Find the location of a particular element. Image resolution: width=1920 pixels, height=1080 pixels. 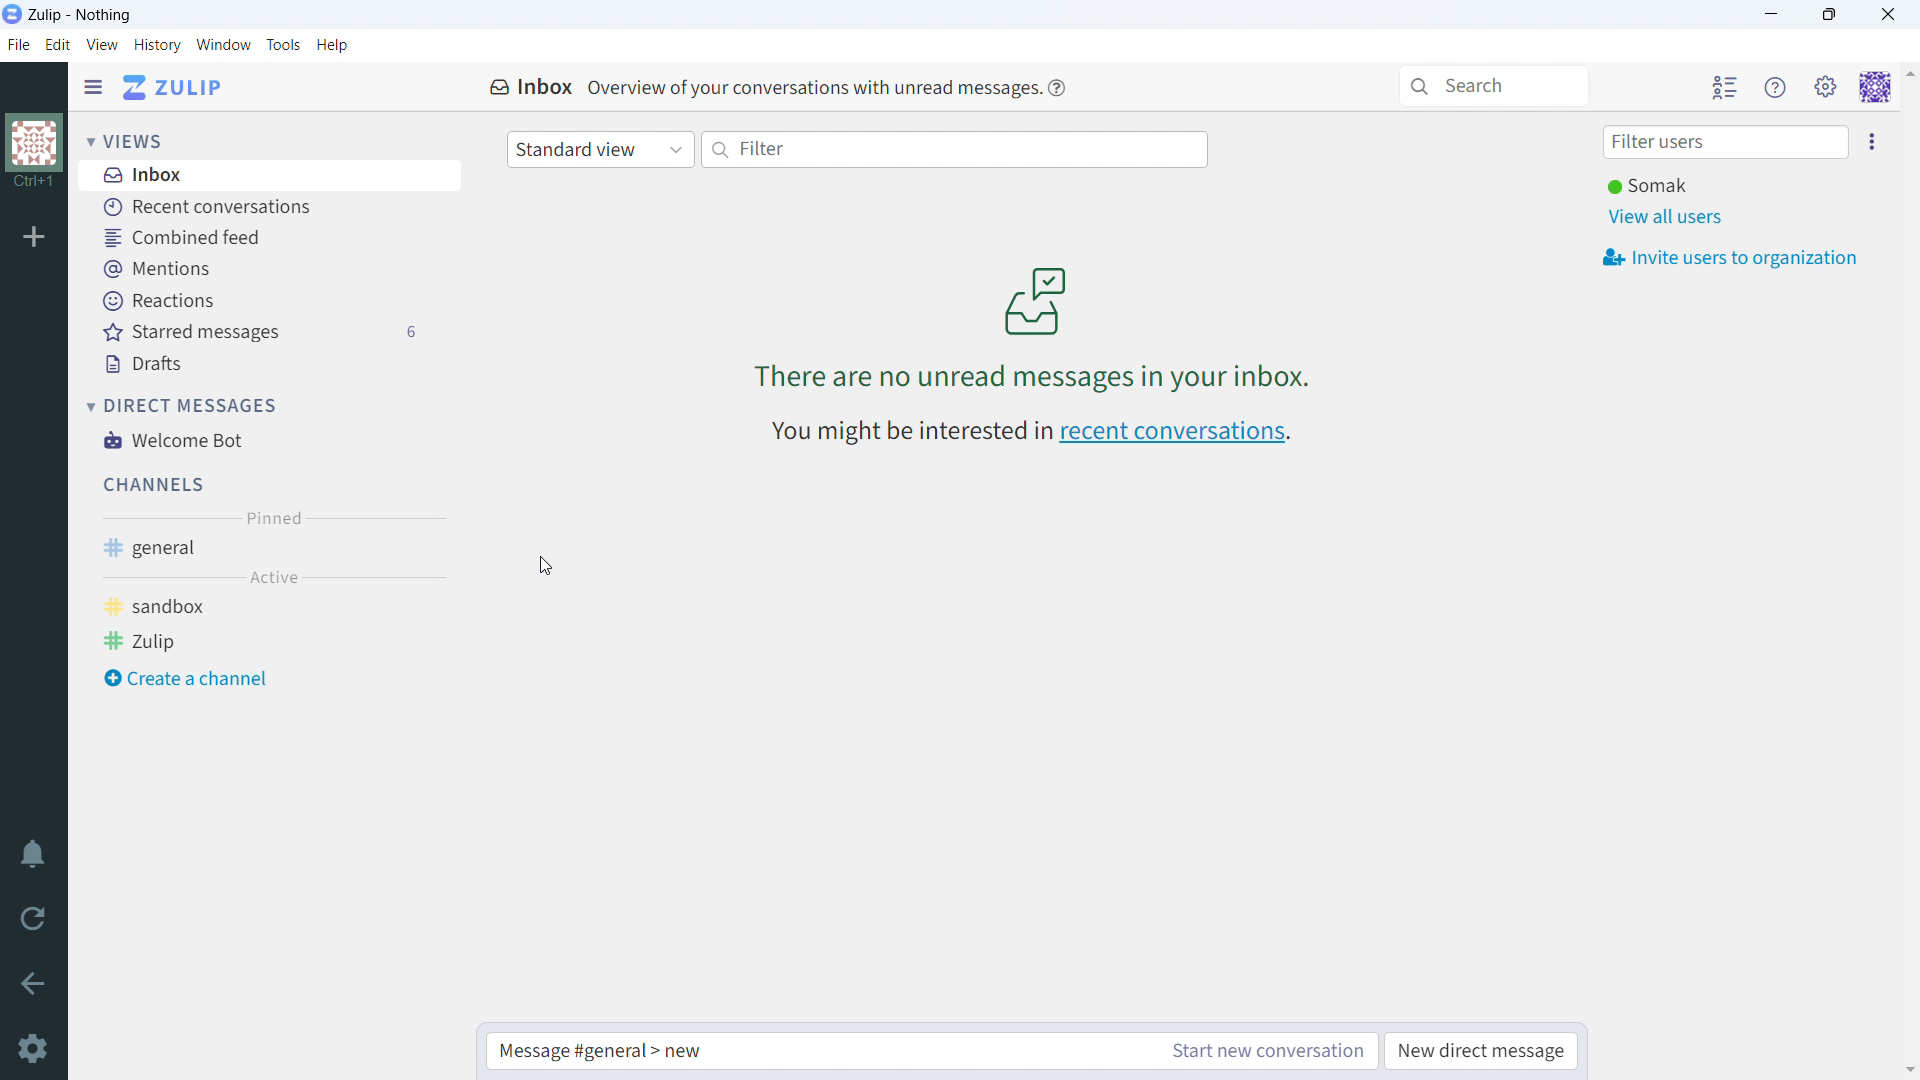

standard view is located at coordinates (600, 150).